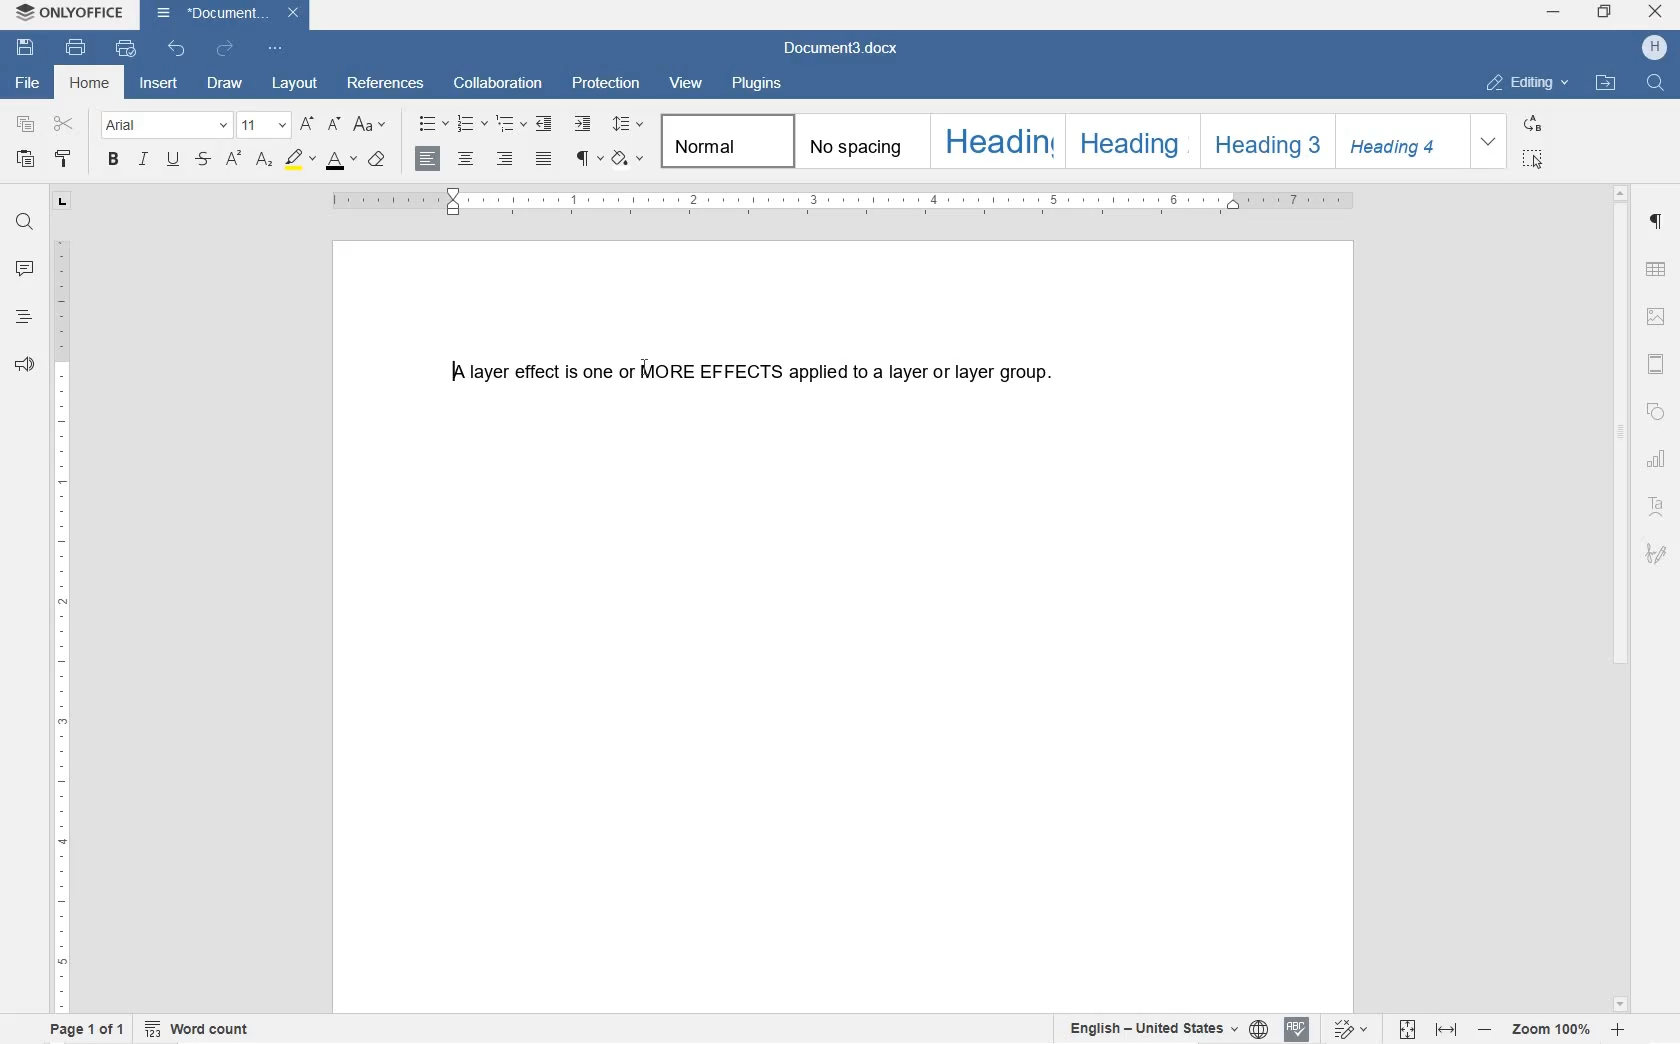 This screenshot has height=1044, width=1680. I want to click on CHART, so click(1659, 459).